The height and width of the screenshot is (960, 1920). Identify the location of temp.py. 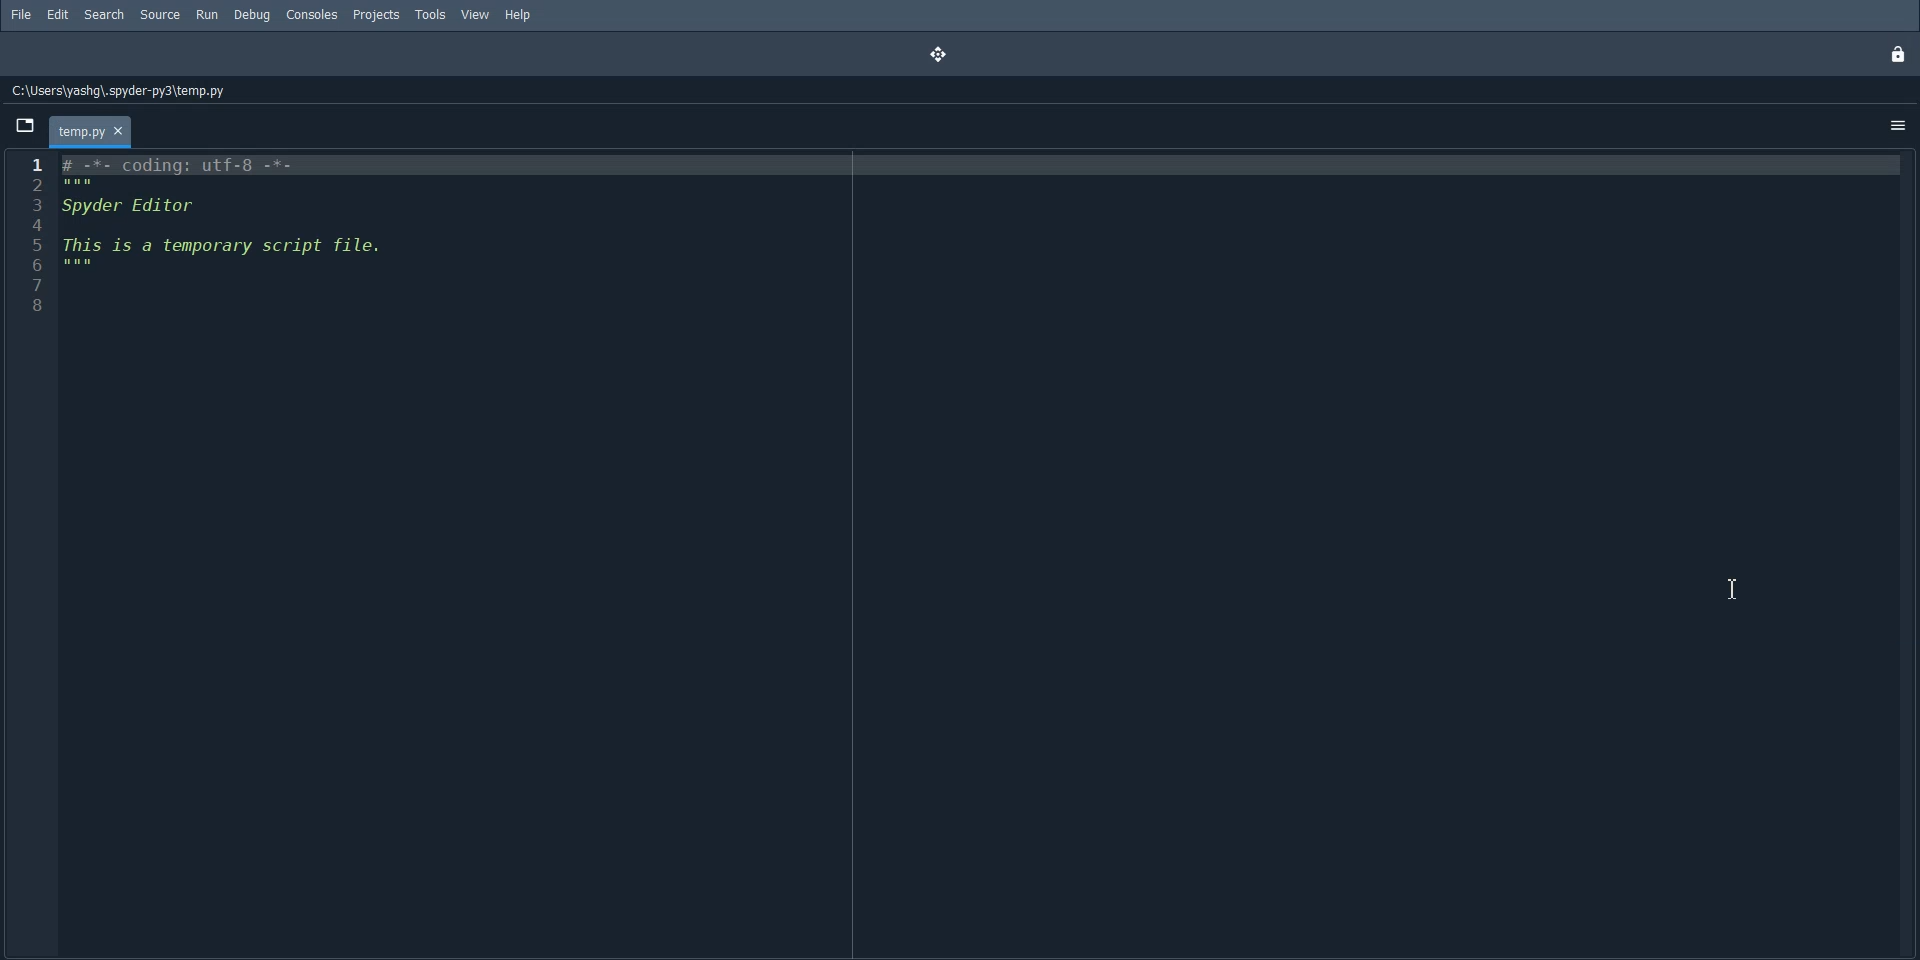
(92, 131).